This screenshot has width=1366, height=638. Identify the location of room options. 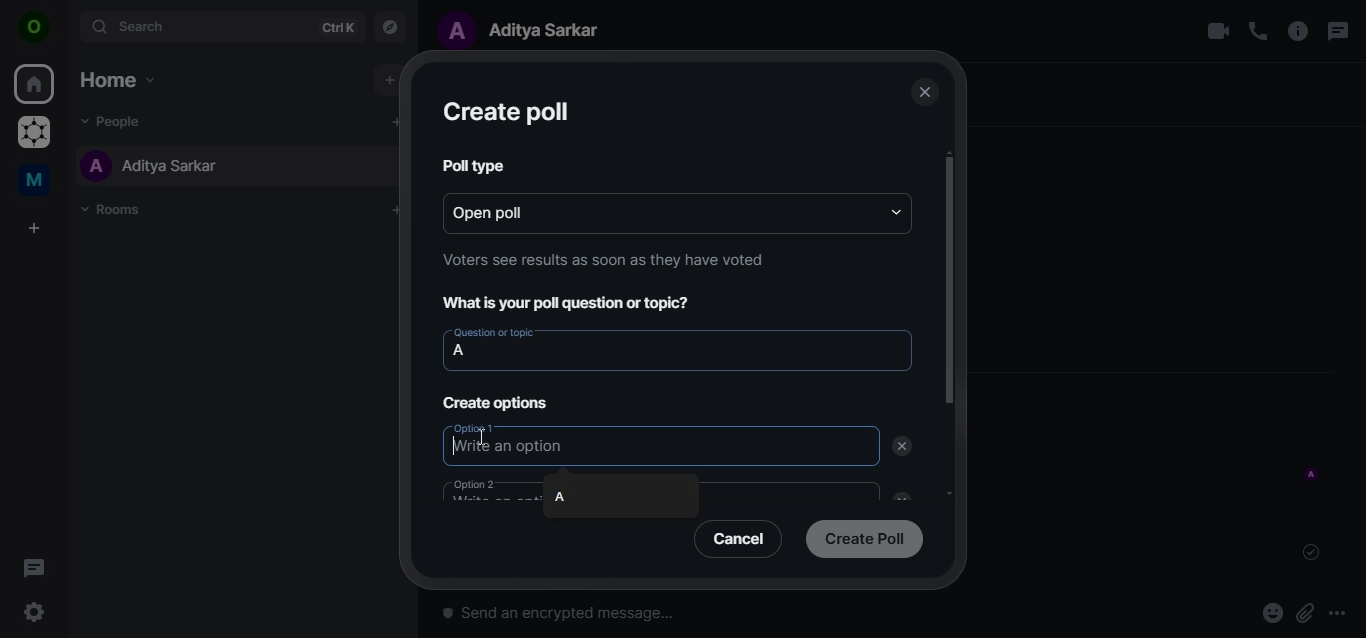
(1299, 33).